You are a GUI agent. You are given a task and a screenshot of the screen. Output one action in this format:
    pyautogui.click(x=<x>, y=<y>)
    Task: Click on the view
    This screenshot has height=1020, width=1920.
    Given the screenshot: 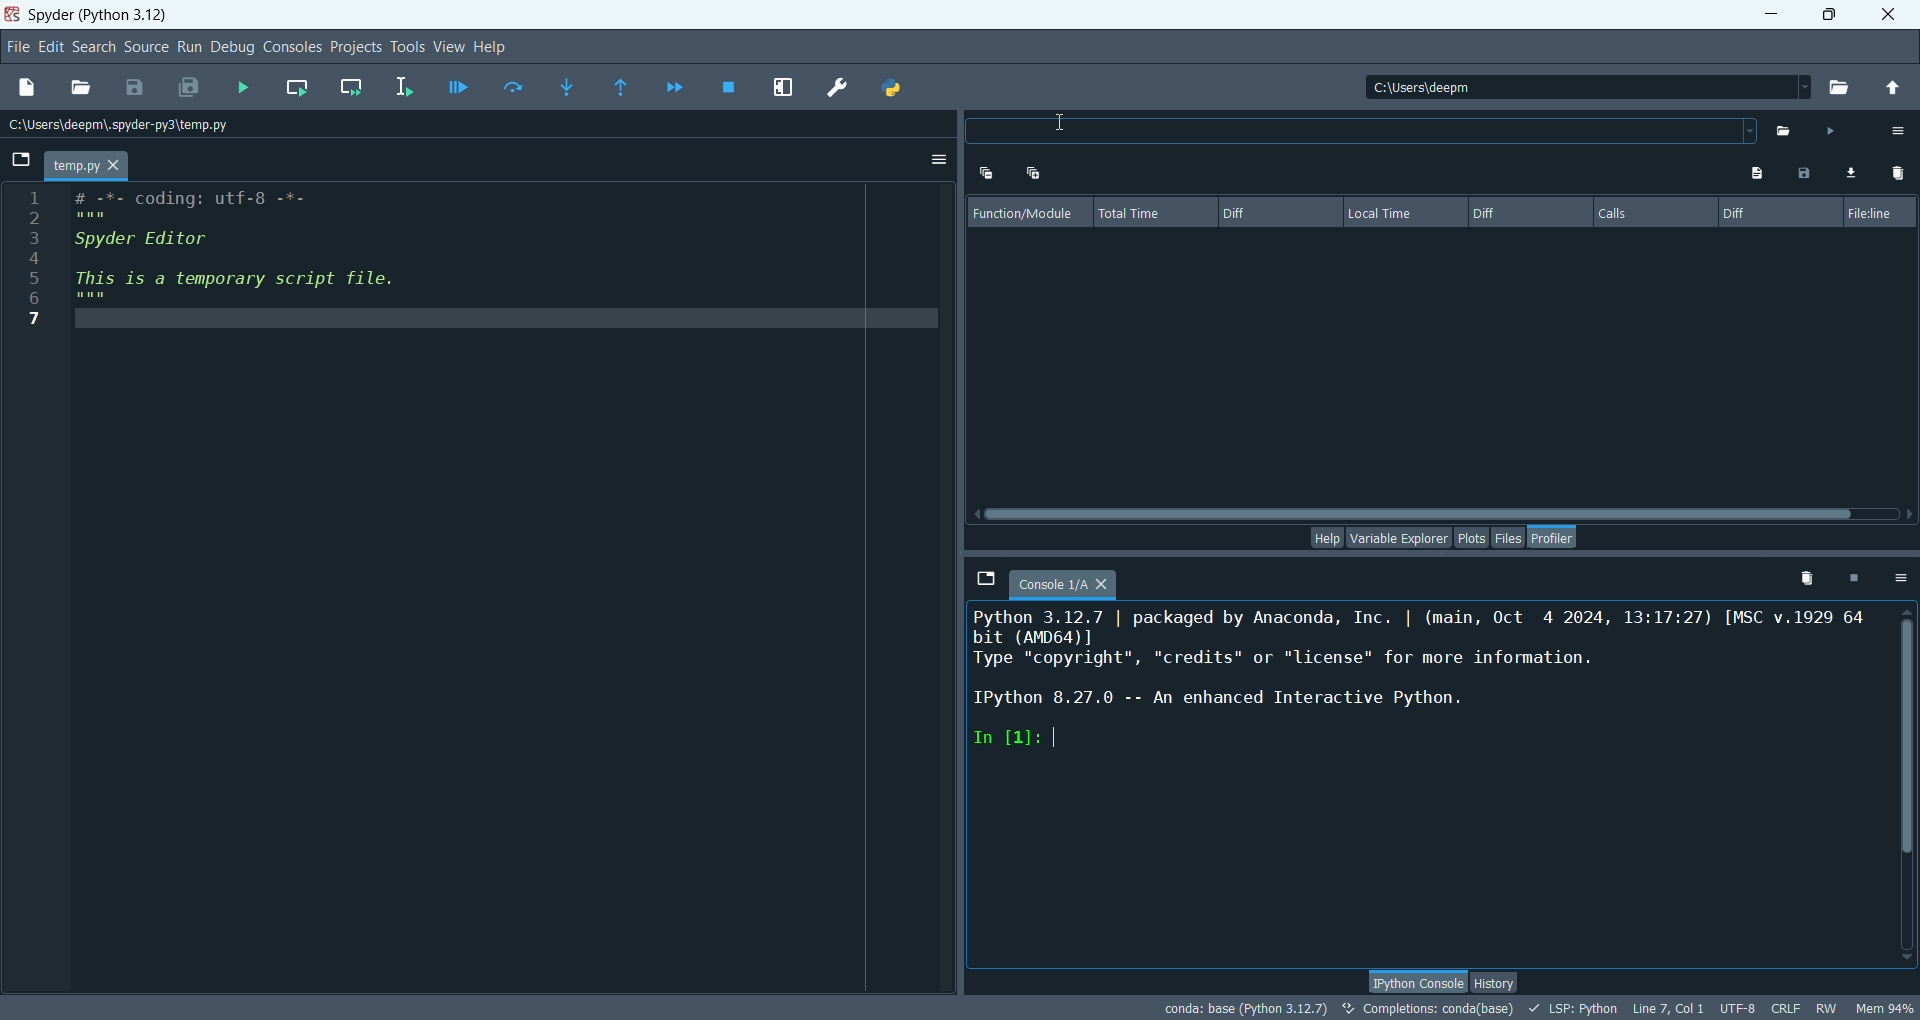 What is the action you would take?
    pyautogui.click(x=450, y=48)
    